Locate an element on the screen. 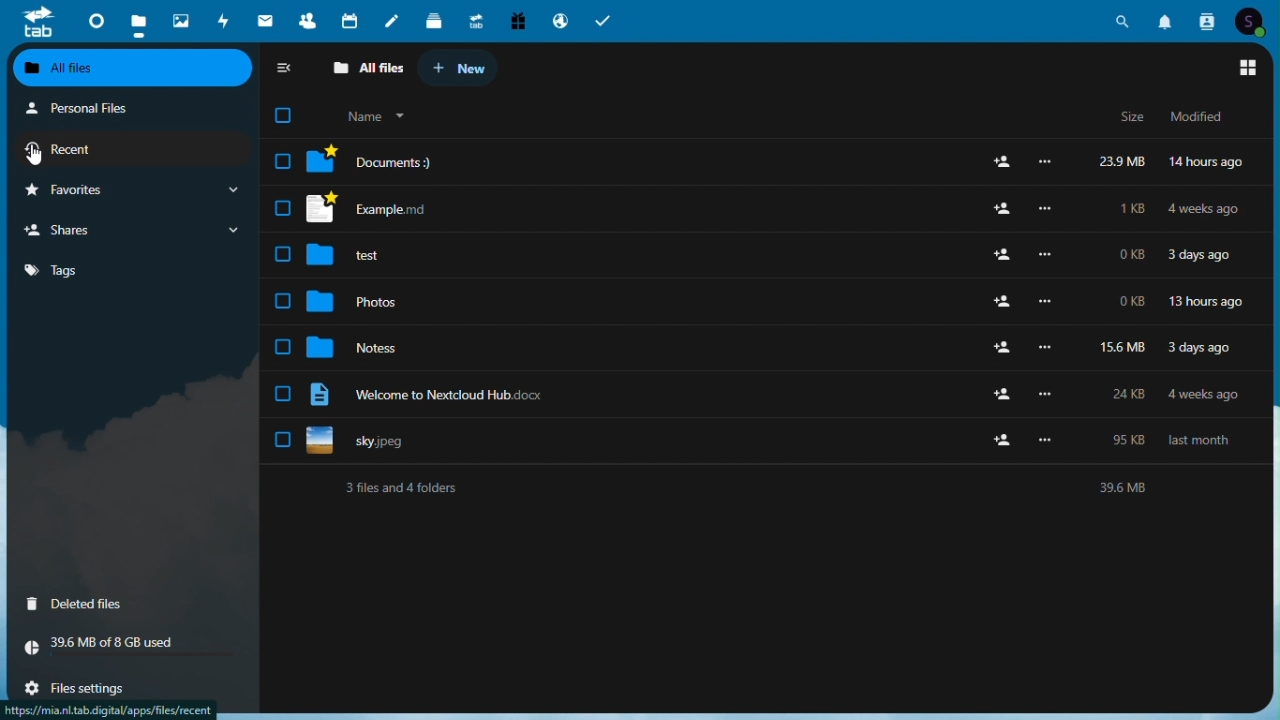  shares is located at coordinates (132, 230).